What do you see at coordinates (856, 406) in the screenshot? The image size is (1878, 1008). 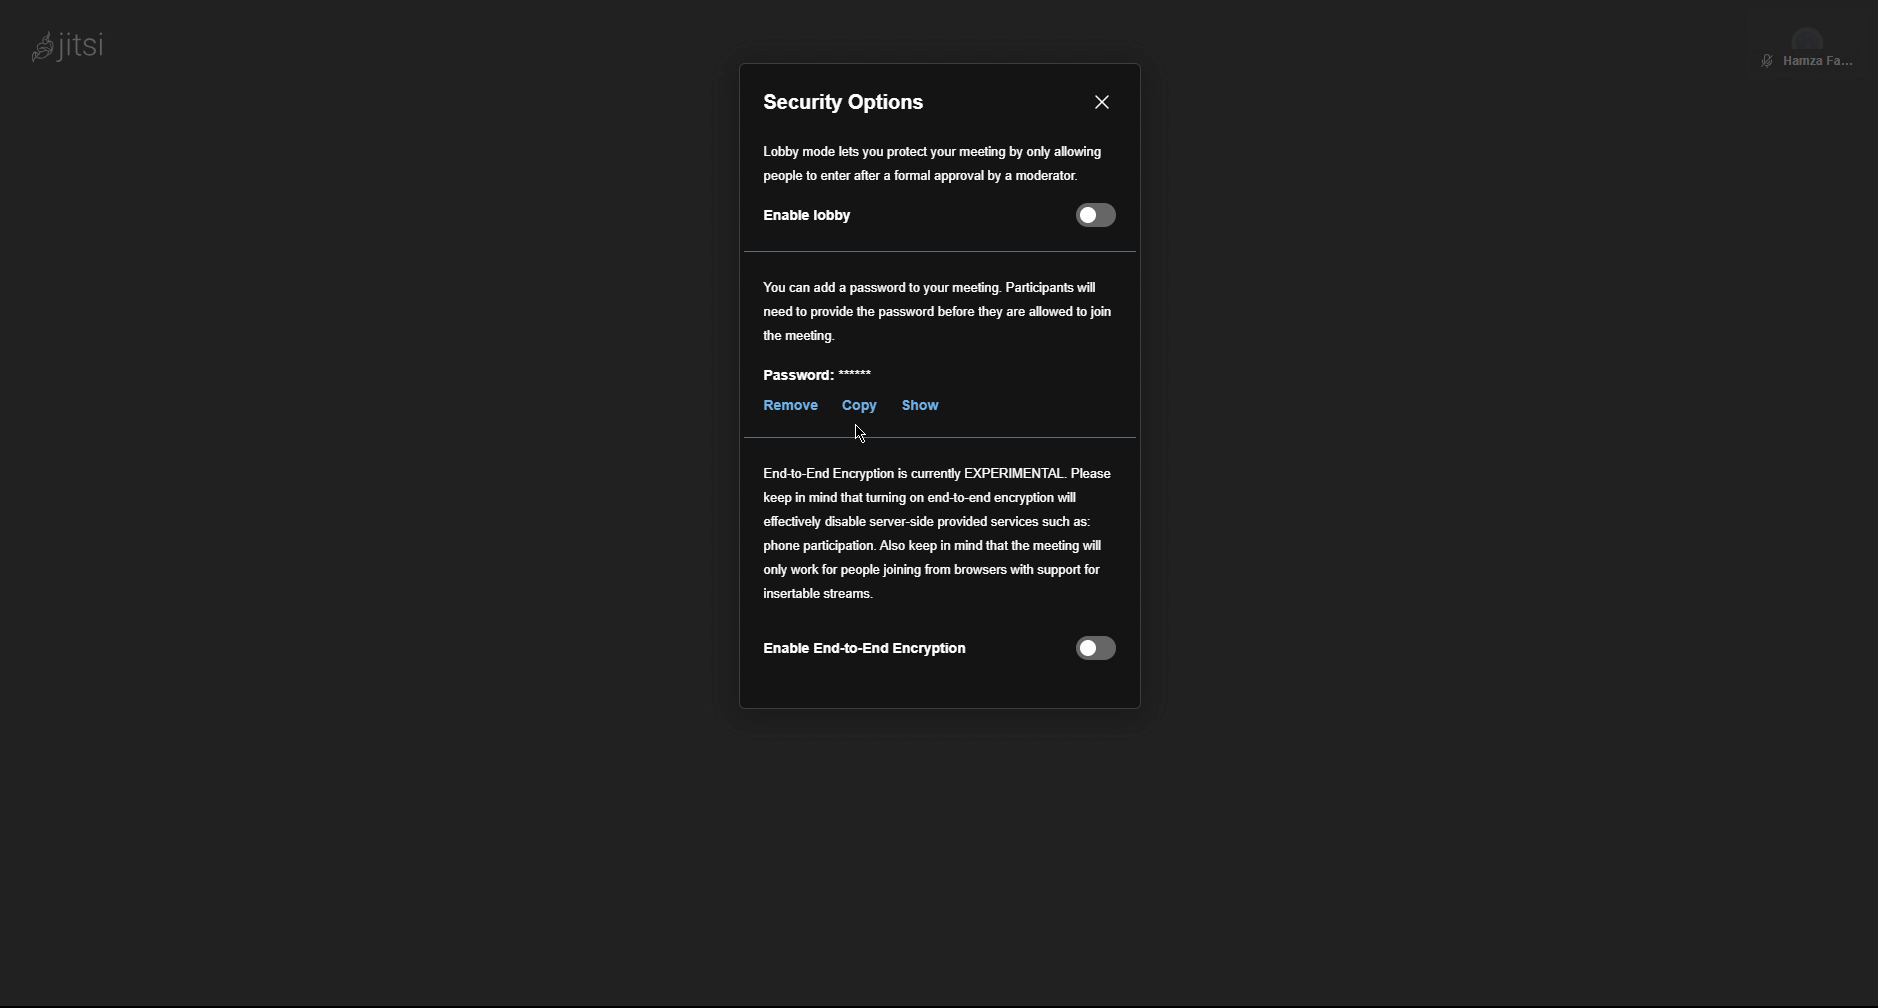 I see `Copy` at bounding box center [856, 406].